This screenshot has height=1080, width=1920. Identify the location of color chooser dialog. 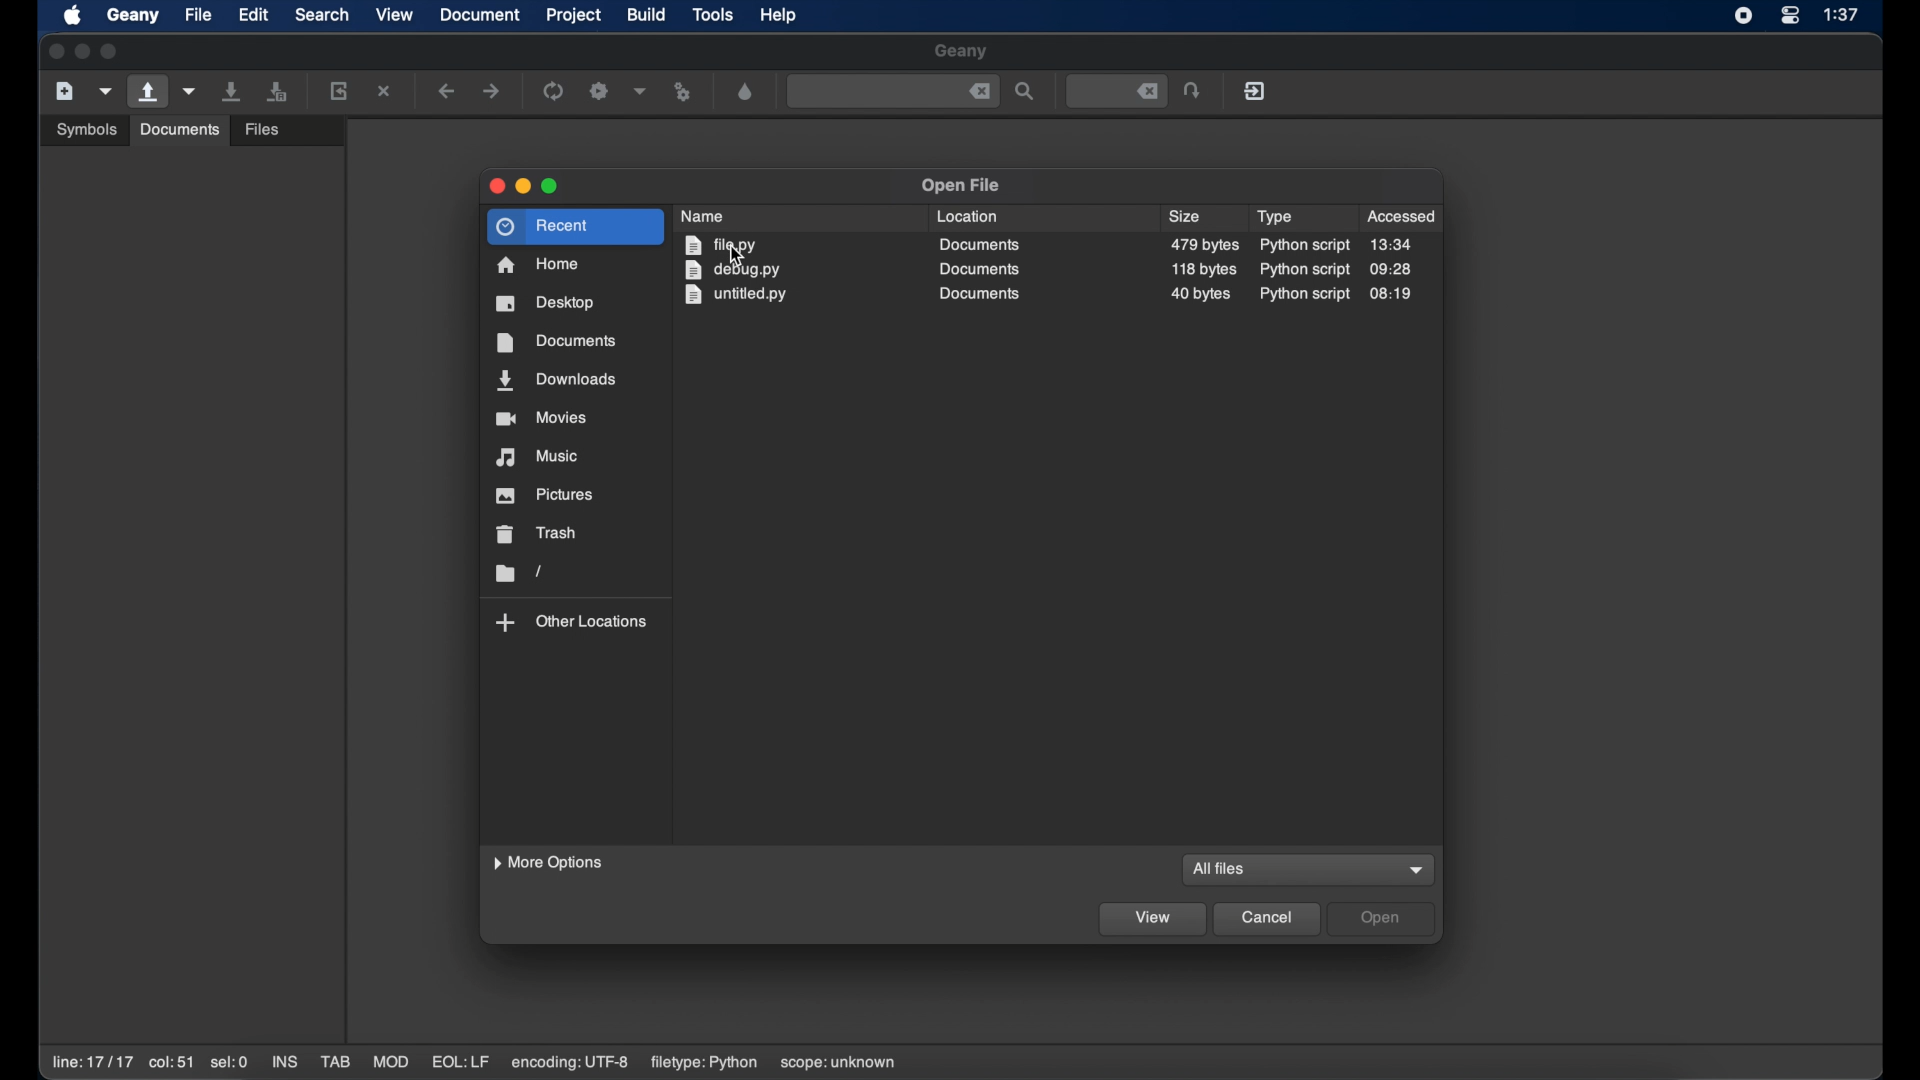
(745, 91).